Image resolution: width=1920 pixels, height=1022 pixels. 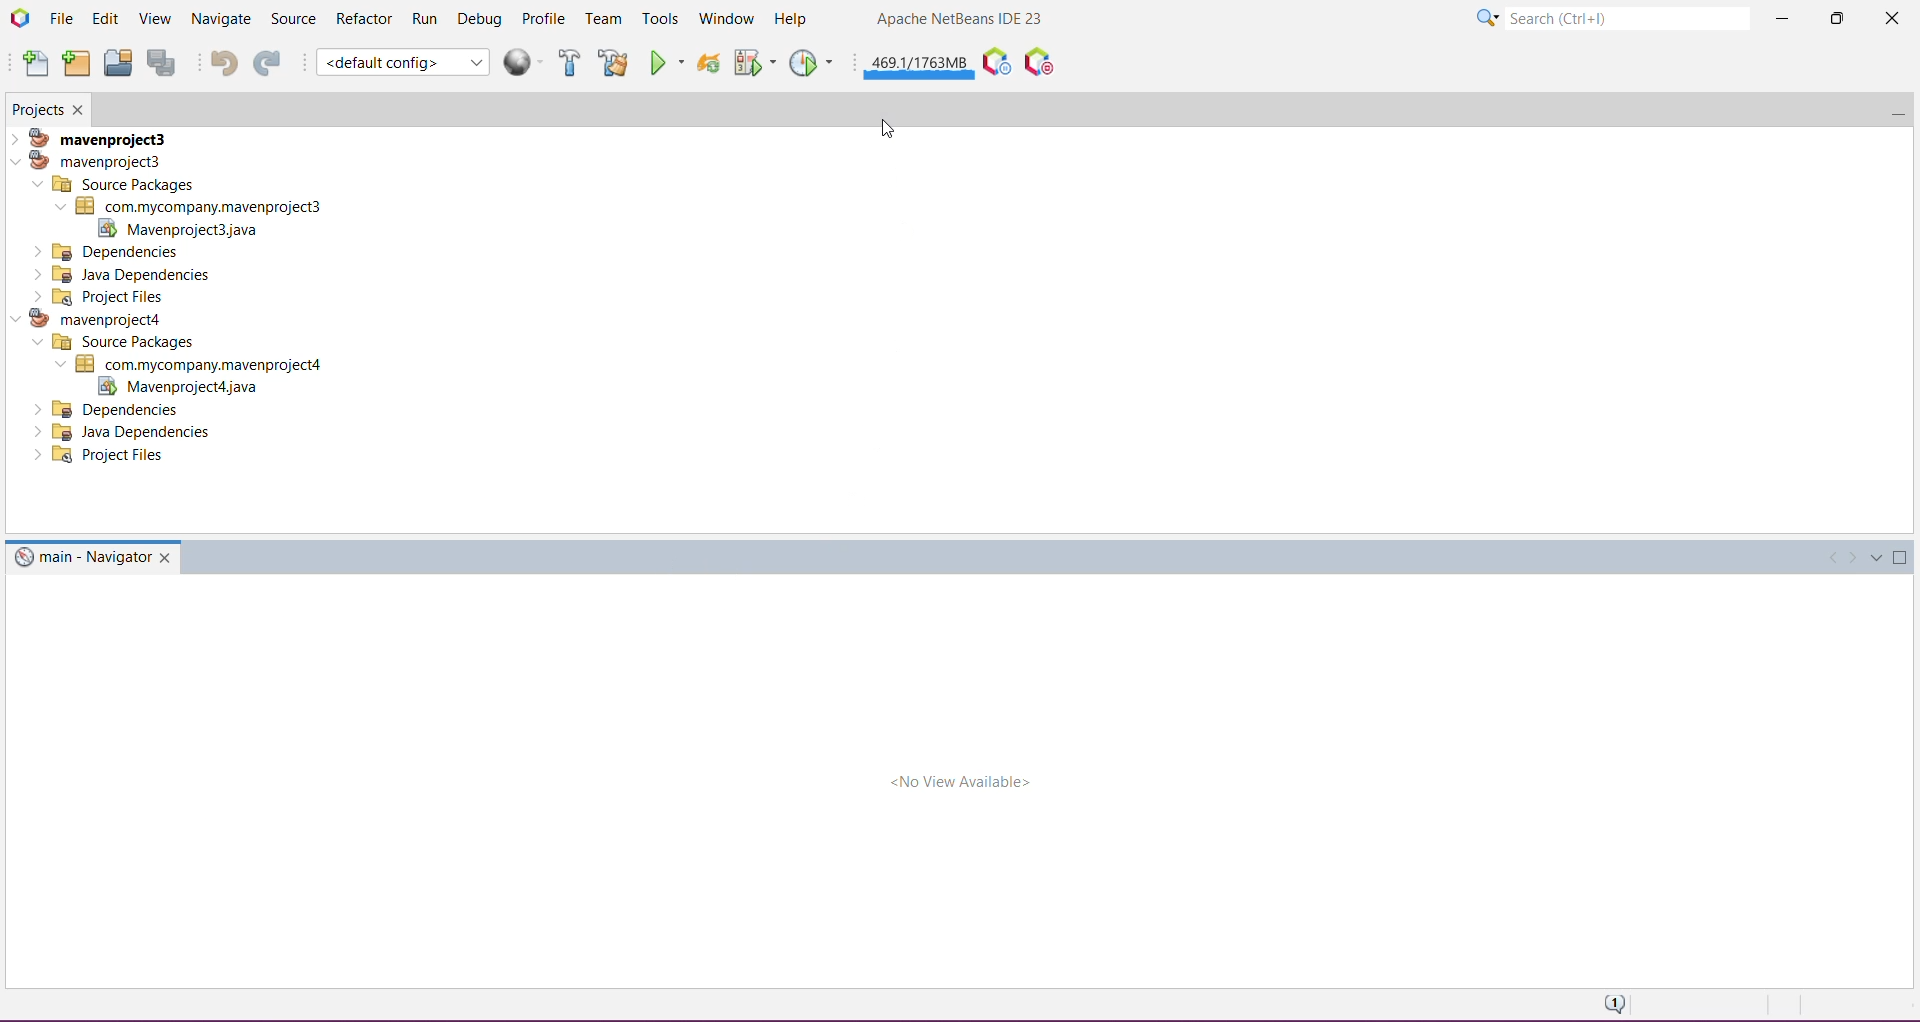 What do you see at coordinates (667, 62) in the screenshot?
I see `Run Main Project` at bounding box center [667, 62].